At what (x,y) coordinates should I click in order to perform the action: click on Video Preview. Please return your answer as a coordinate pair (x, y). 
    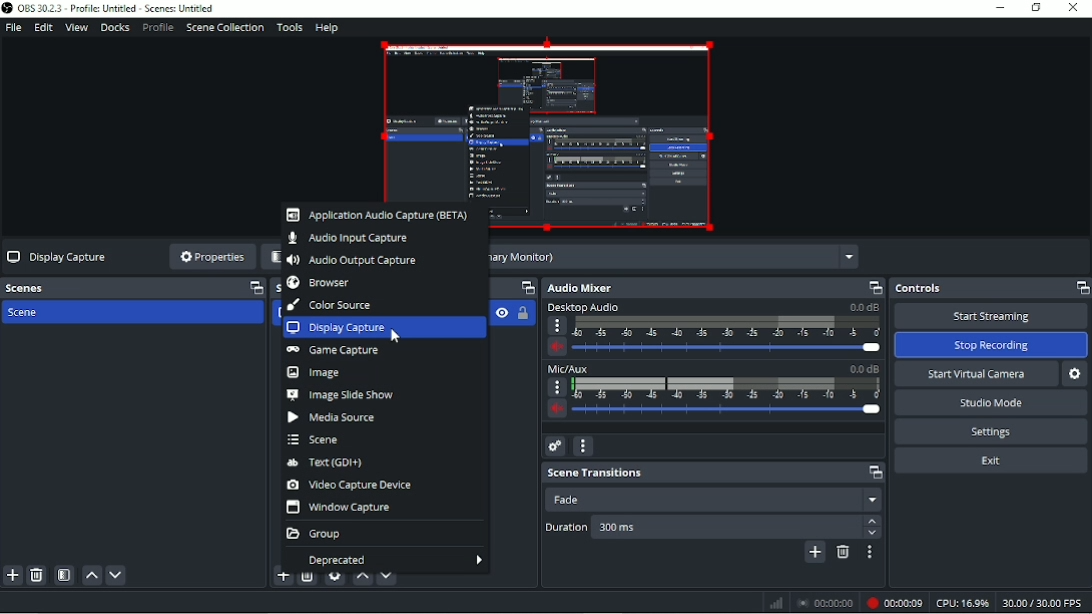
    Looking at the image, I should click on (547, 118).